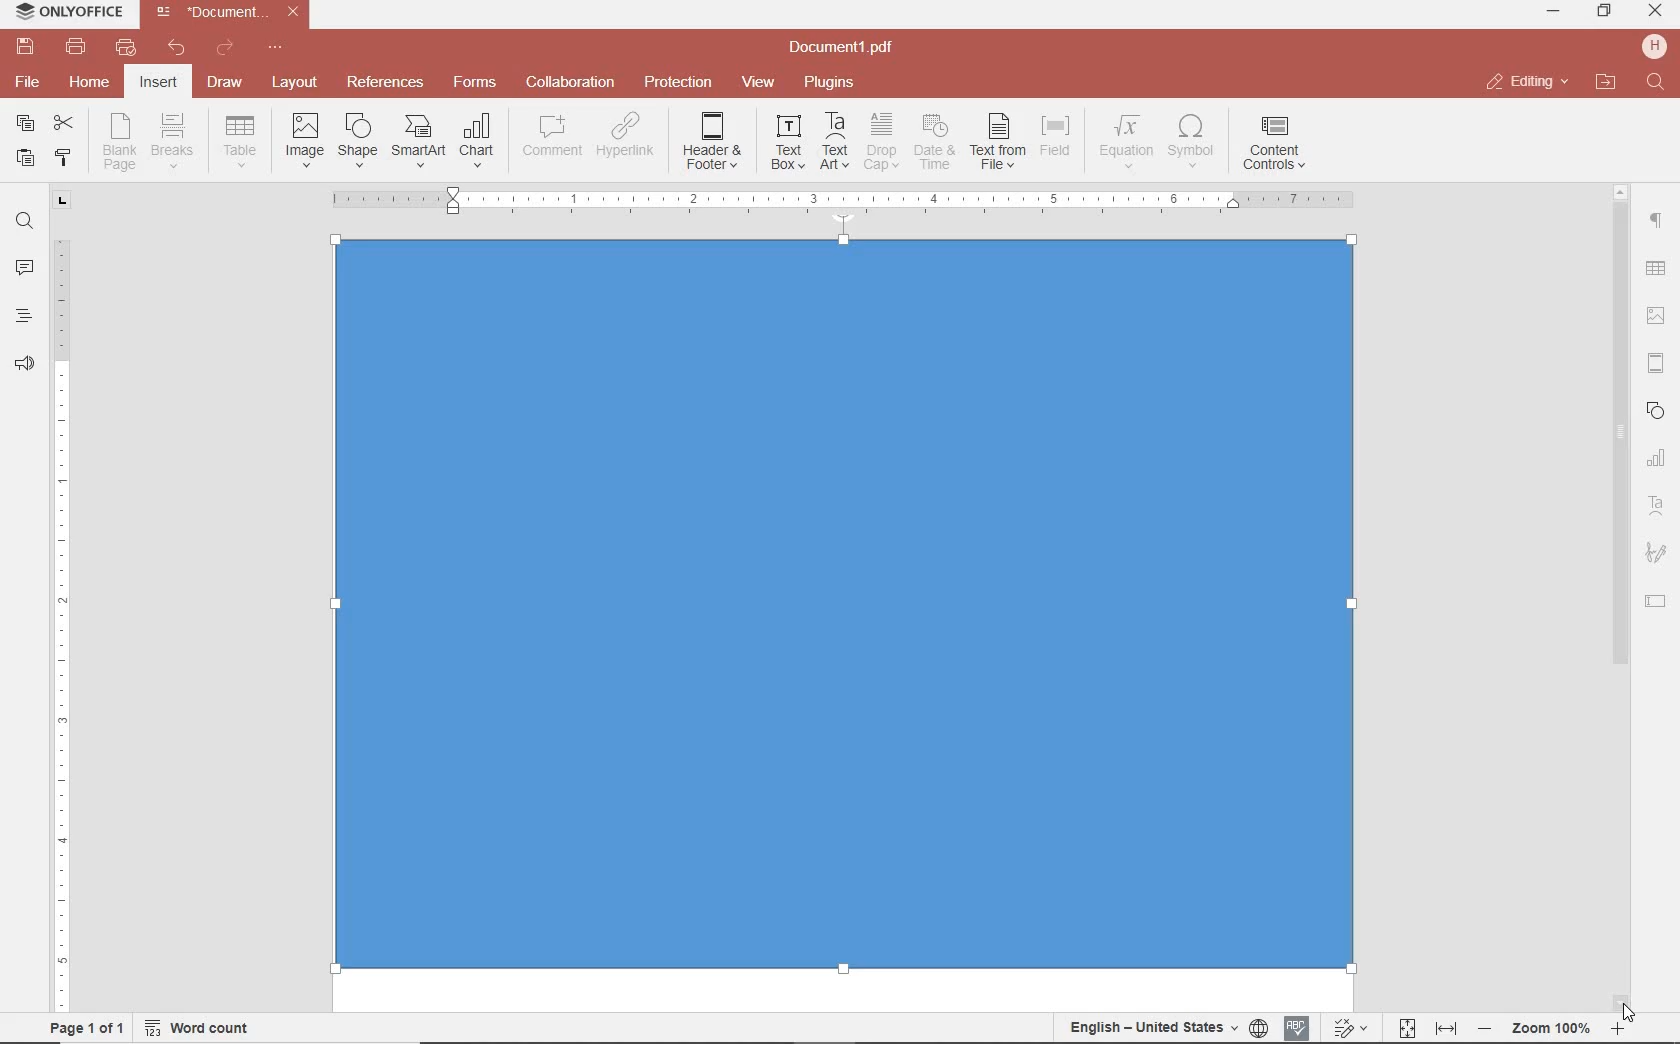 The width and height of the screenshot is (1680, 1044). Describe the element at coordinates (1606, 83) in the screenshot. I see `open file location` at that location.